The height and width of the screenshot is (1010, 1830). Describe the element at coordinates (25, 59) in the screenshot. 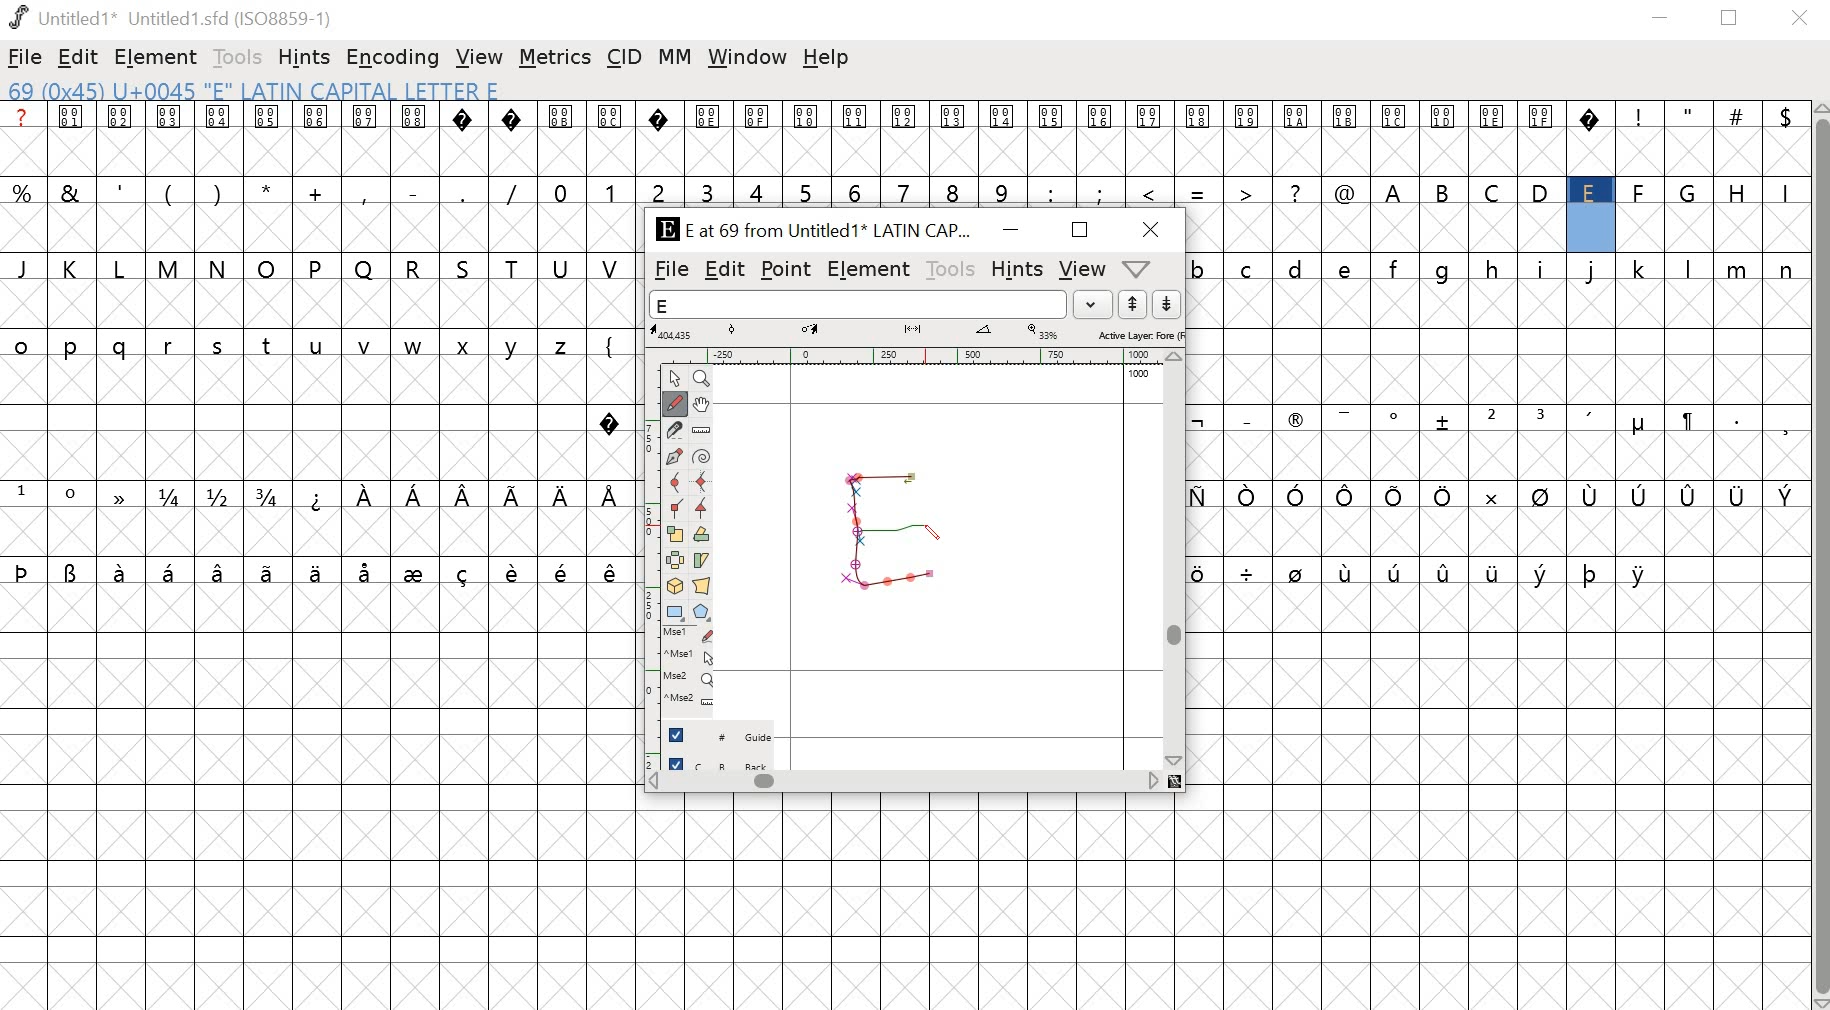

I see `file` at that location.